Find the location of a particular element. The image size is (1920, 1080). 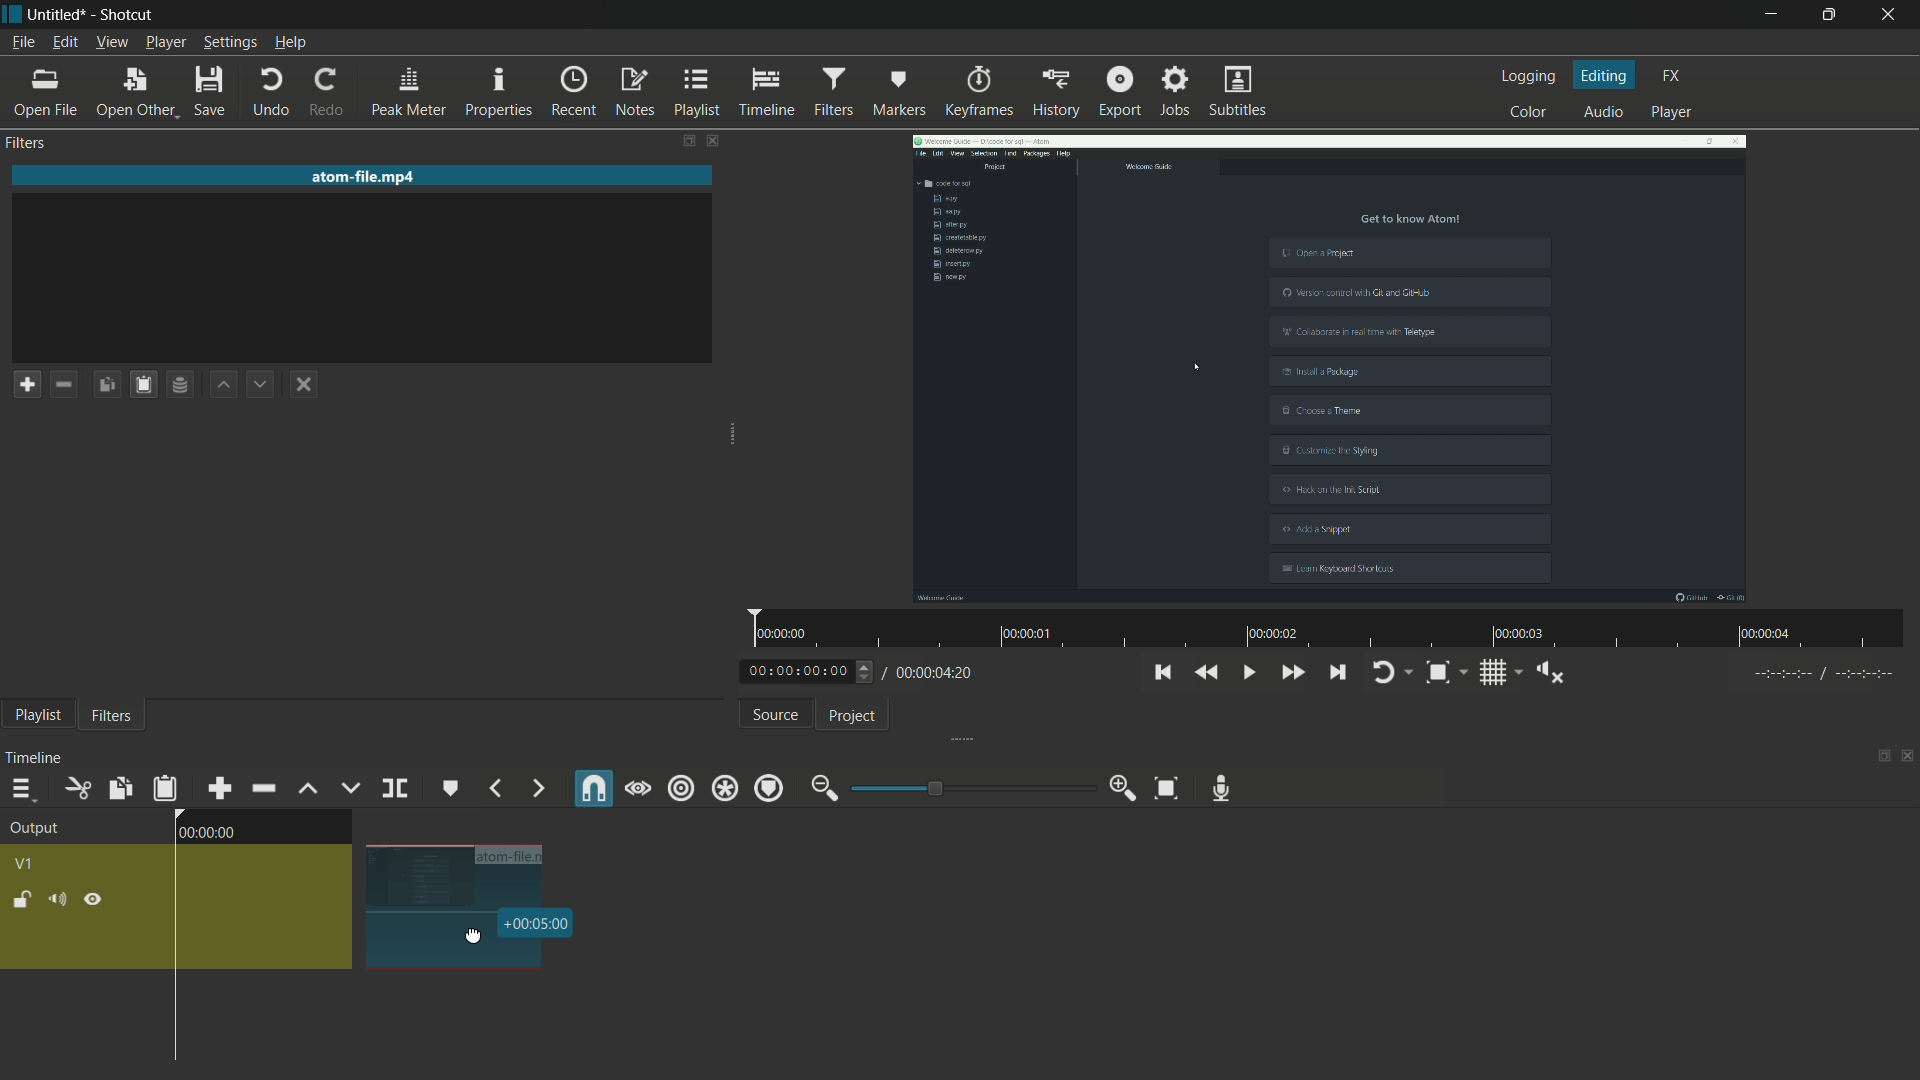

view menu is located at coordinates (111, 42).